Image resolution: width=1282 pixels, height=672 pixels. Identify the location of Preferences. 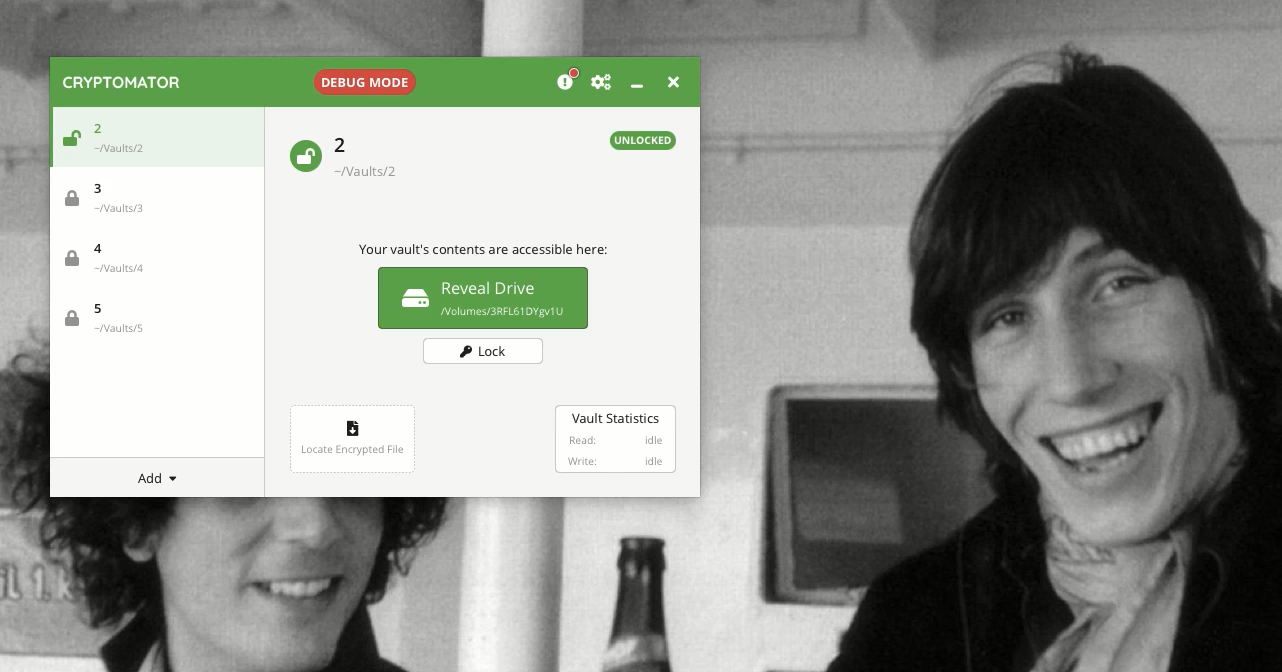
(601, 83).